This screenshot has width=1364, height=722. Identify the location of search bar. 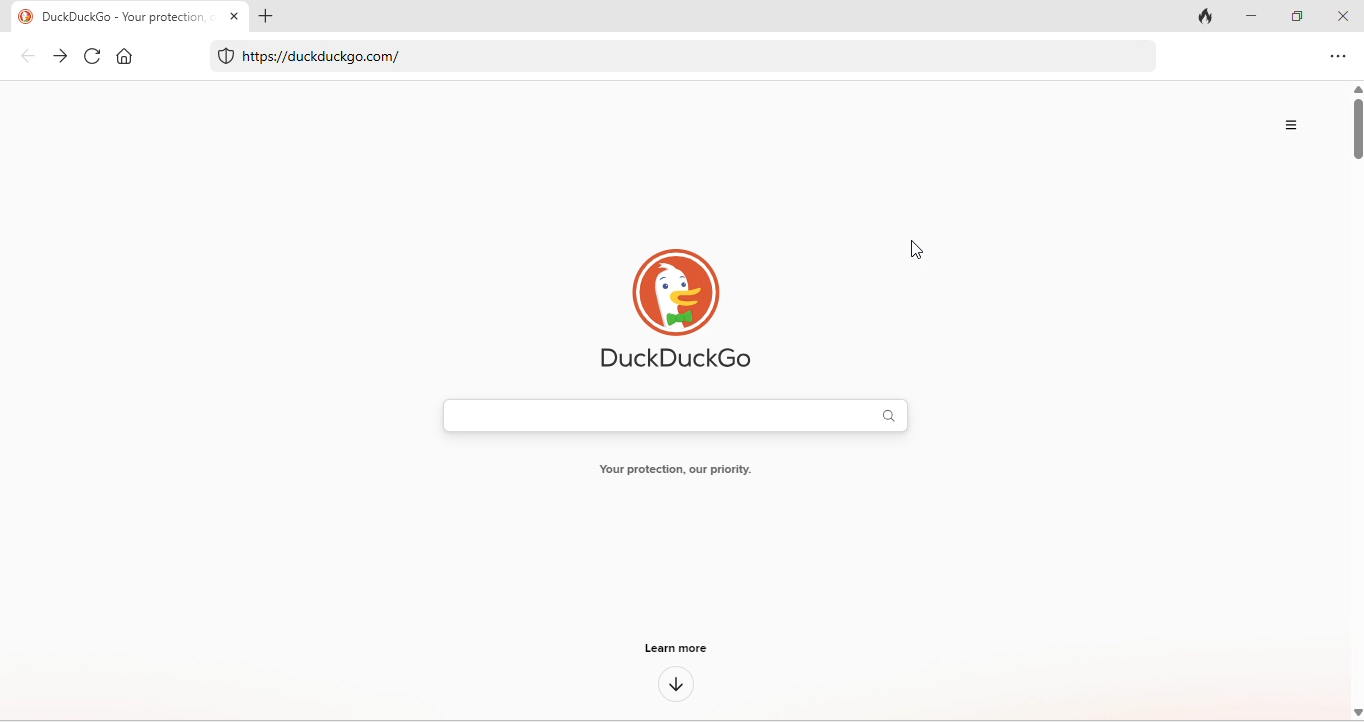
(677, 416).